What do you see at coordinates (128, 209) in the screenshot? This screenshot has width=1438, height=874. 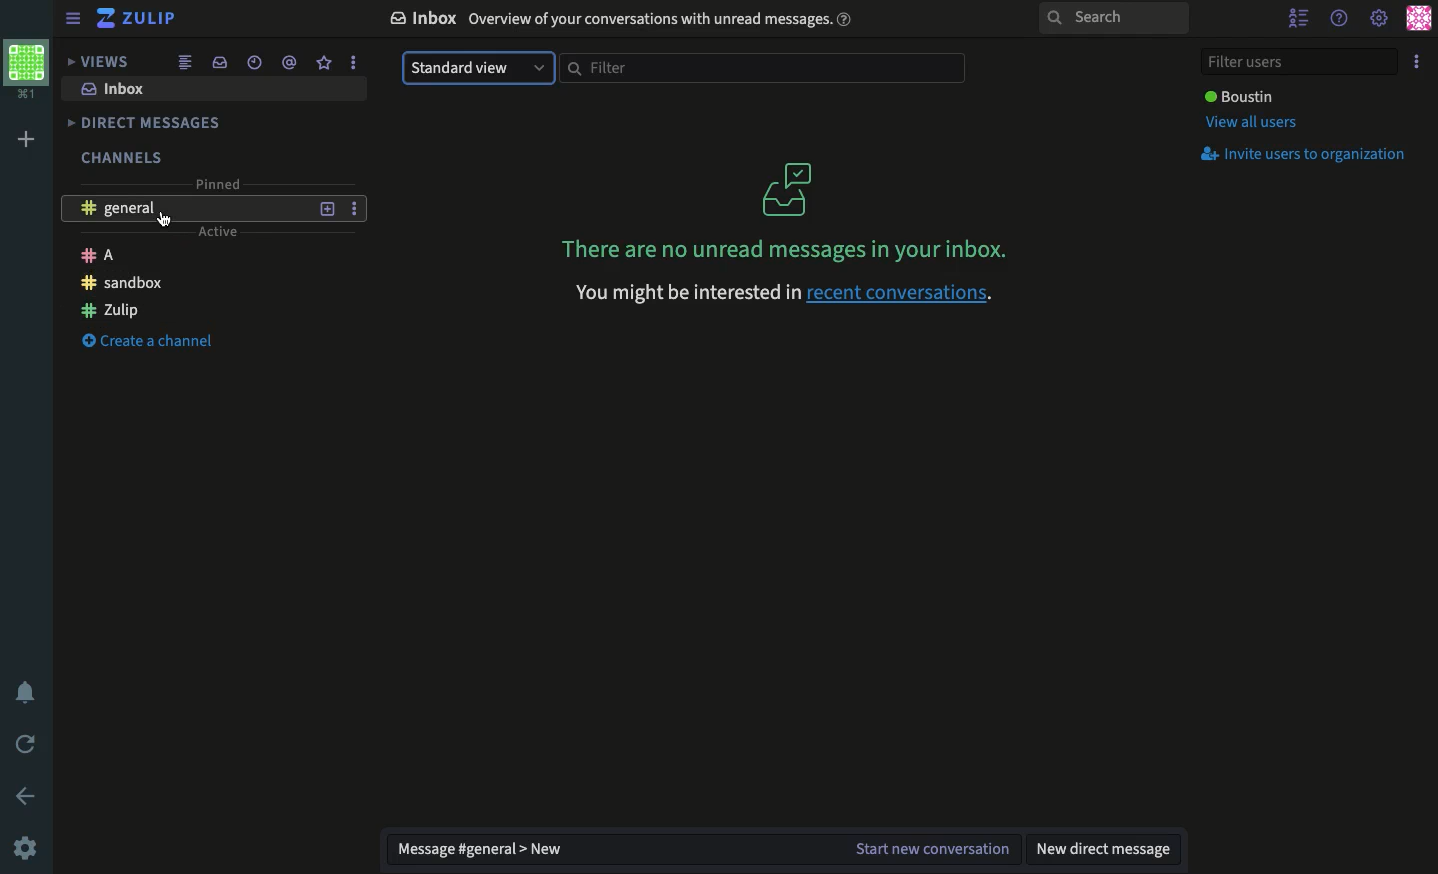 I see `General` at bounding box center [128, 209].